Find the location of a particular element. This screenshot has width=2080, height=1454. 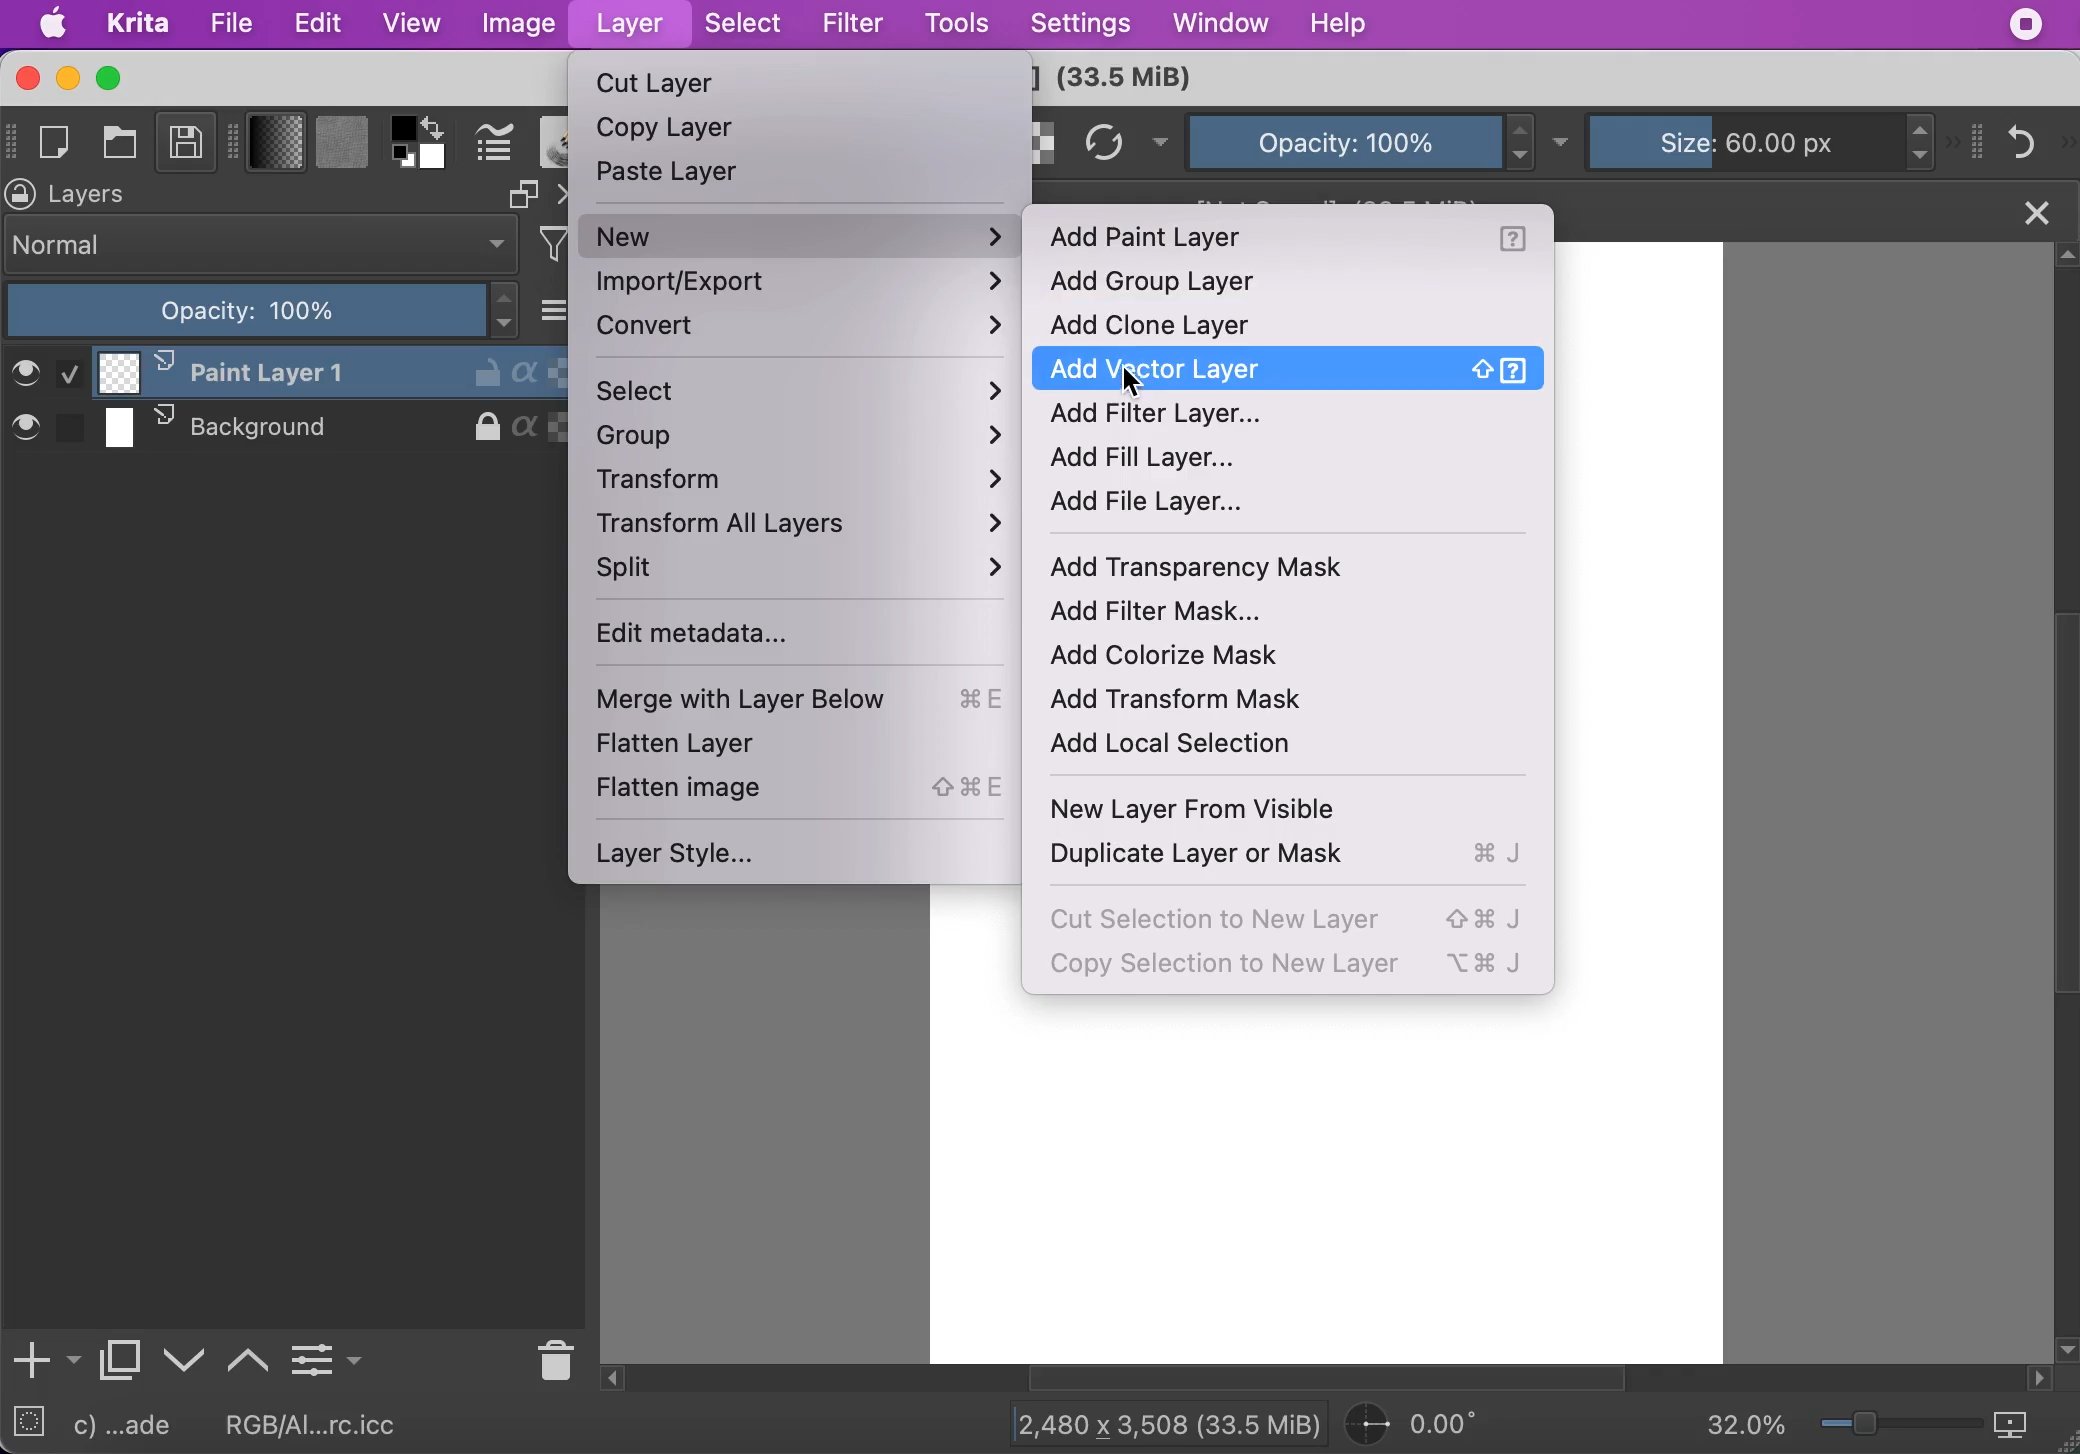

file is located at coordinates (231, 24).